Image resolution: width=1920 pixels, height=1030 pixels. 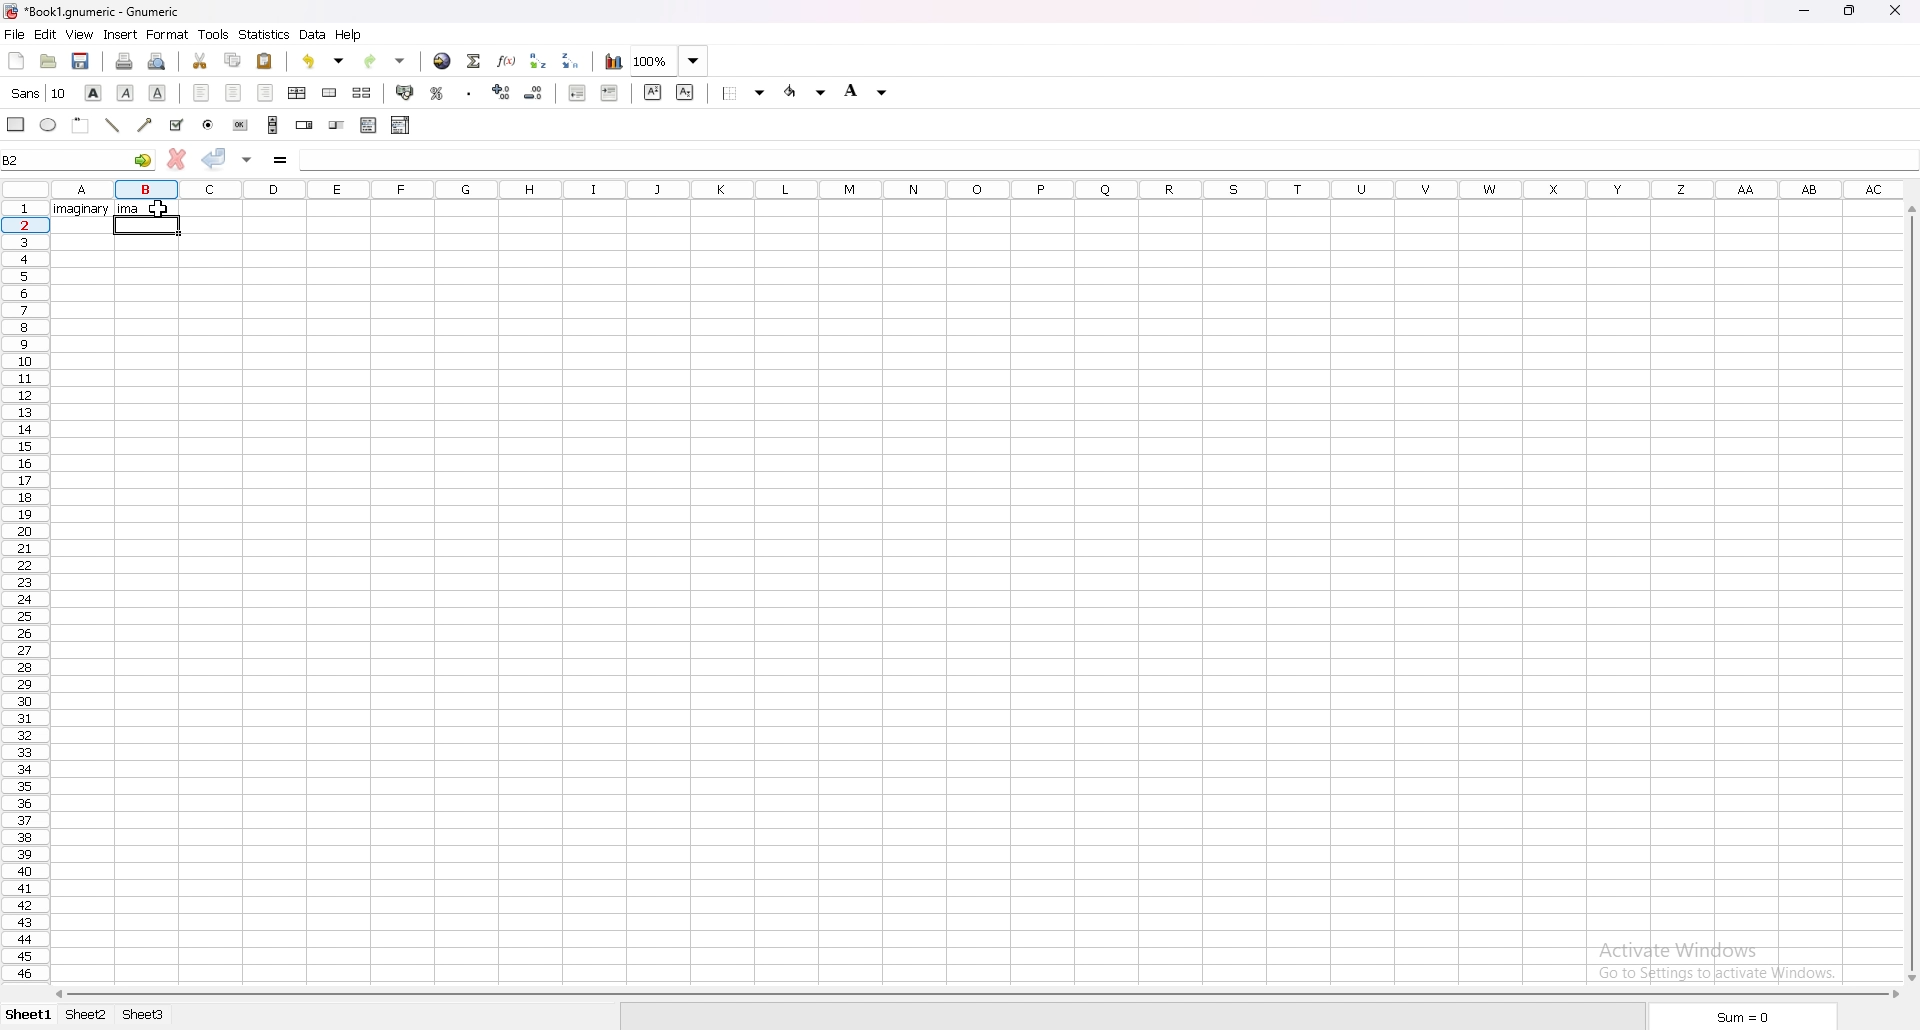 I want to click on merge cells, so click(x=331, y=93).